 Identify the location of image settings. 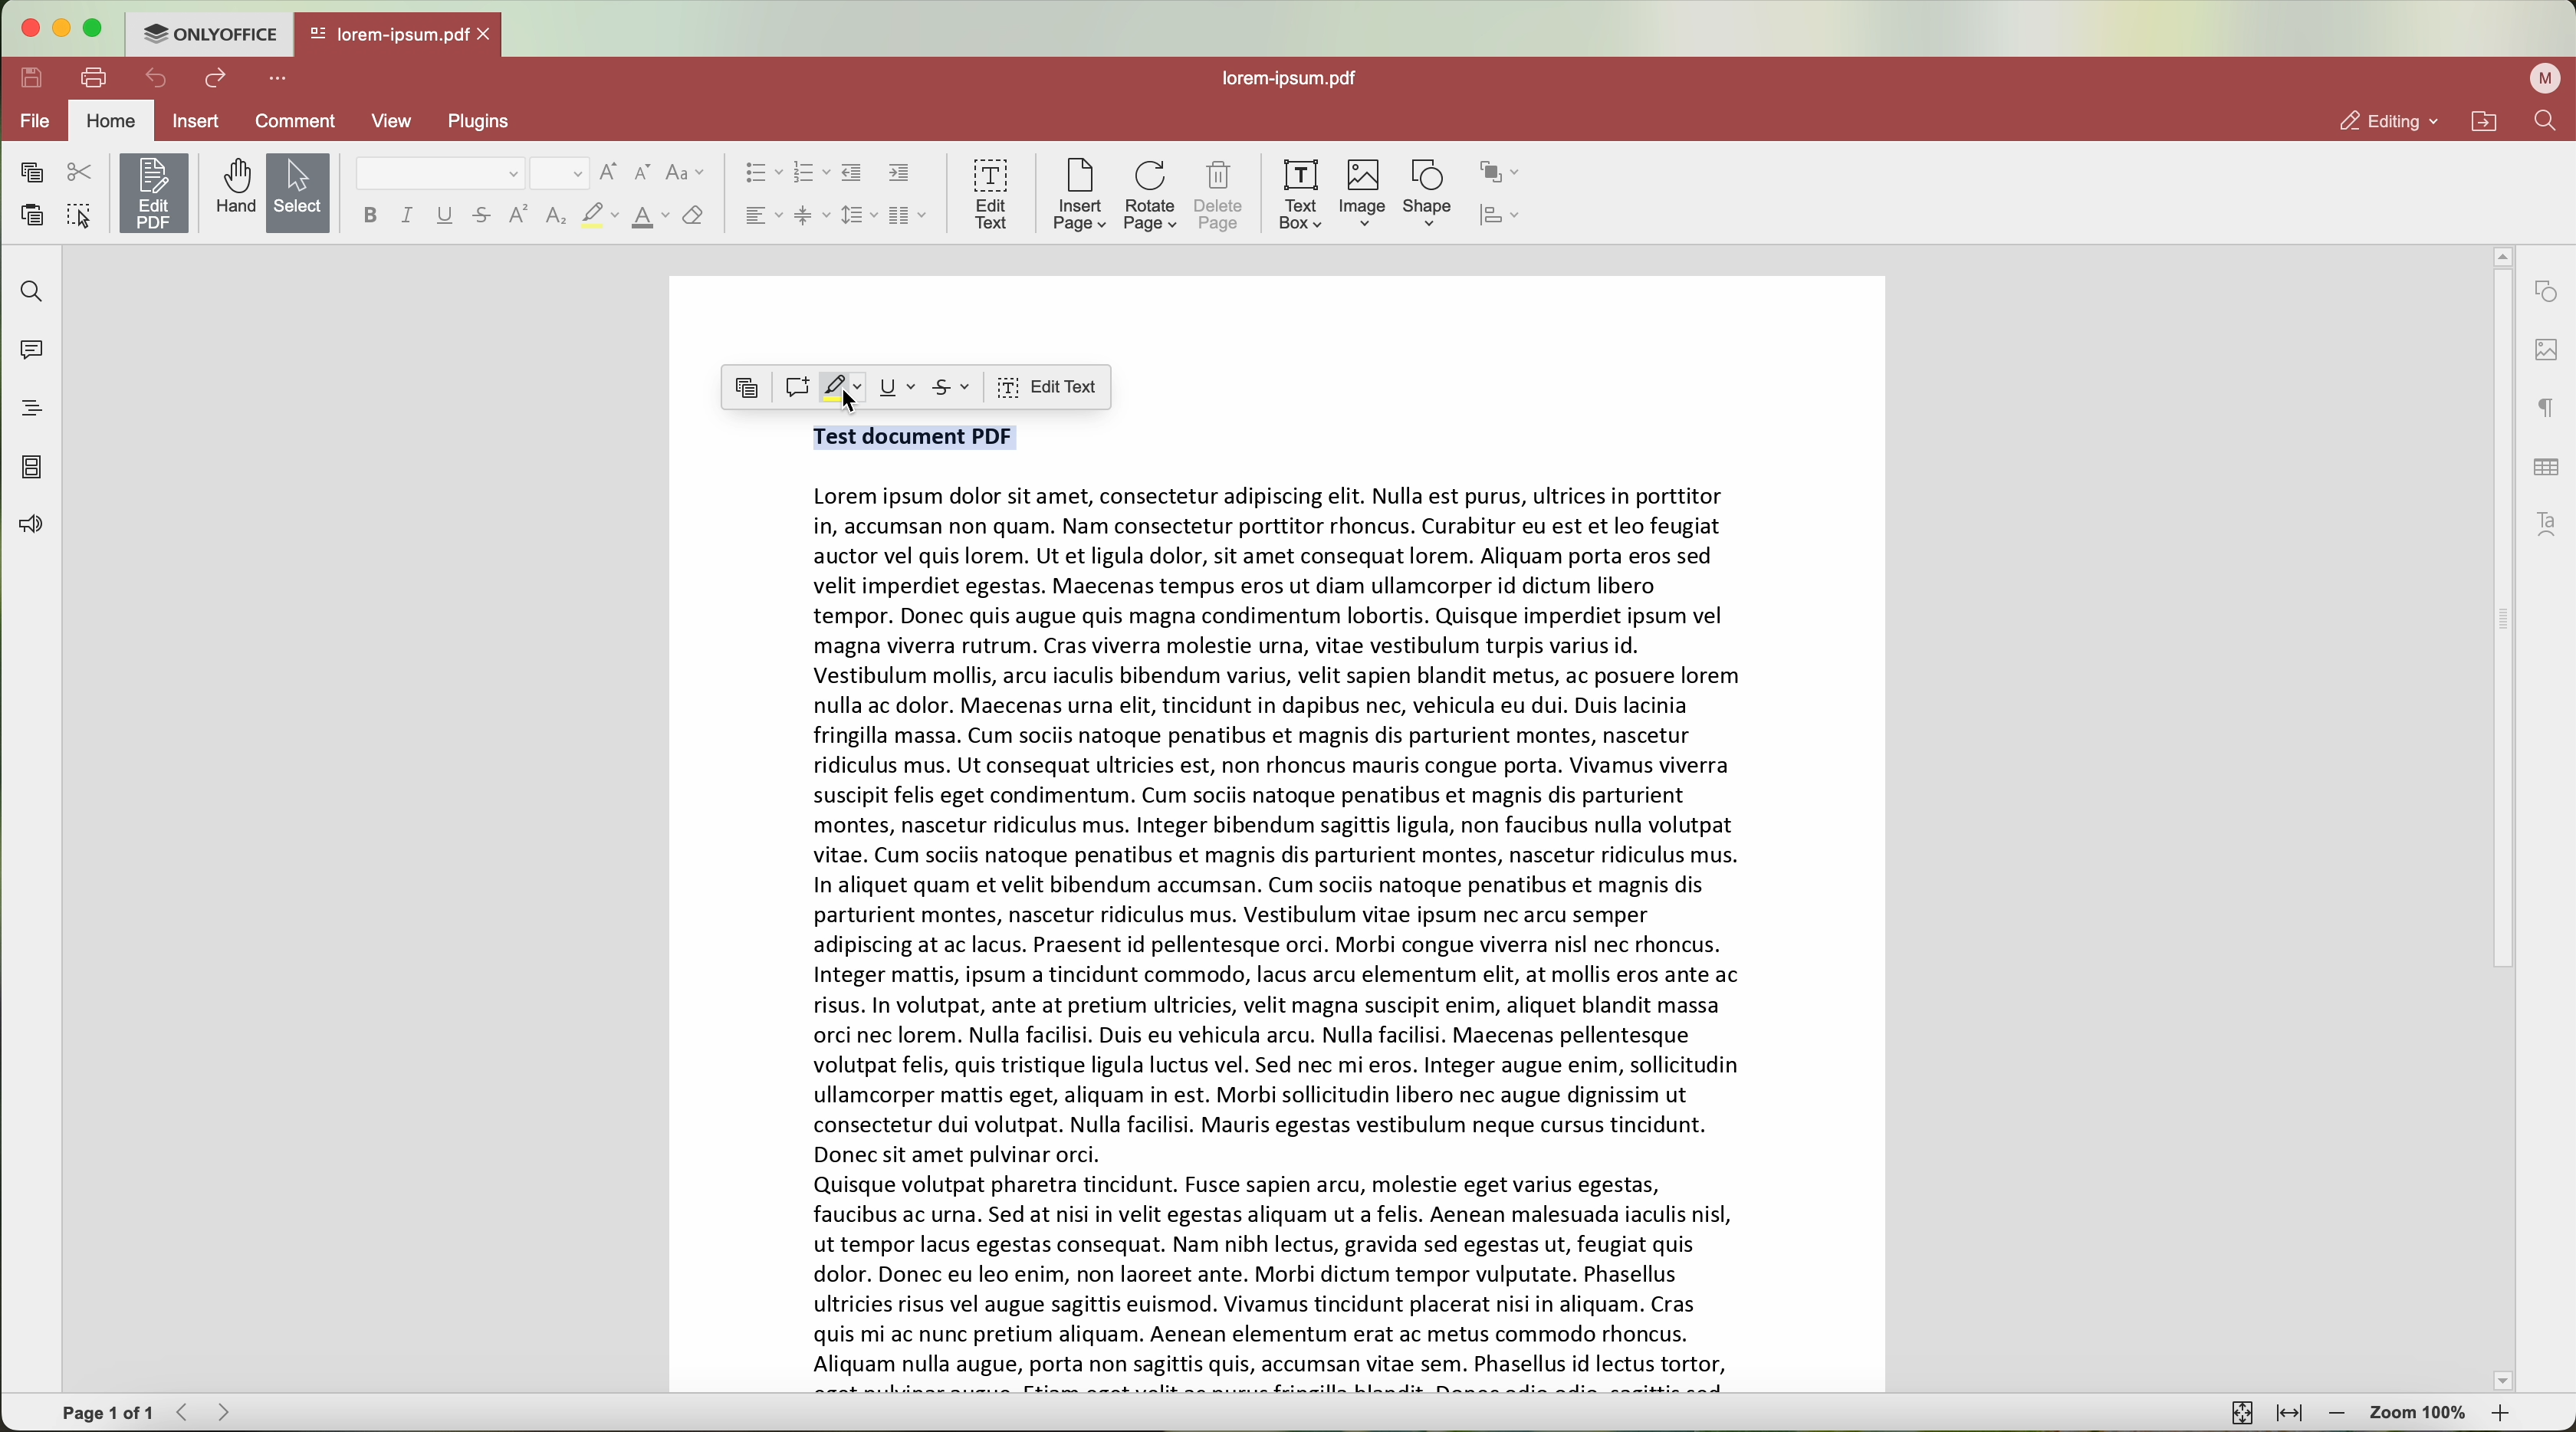
(2547, 352).